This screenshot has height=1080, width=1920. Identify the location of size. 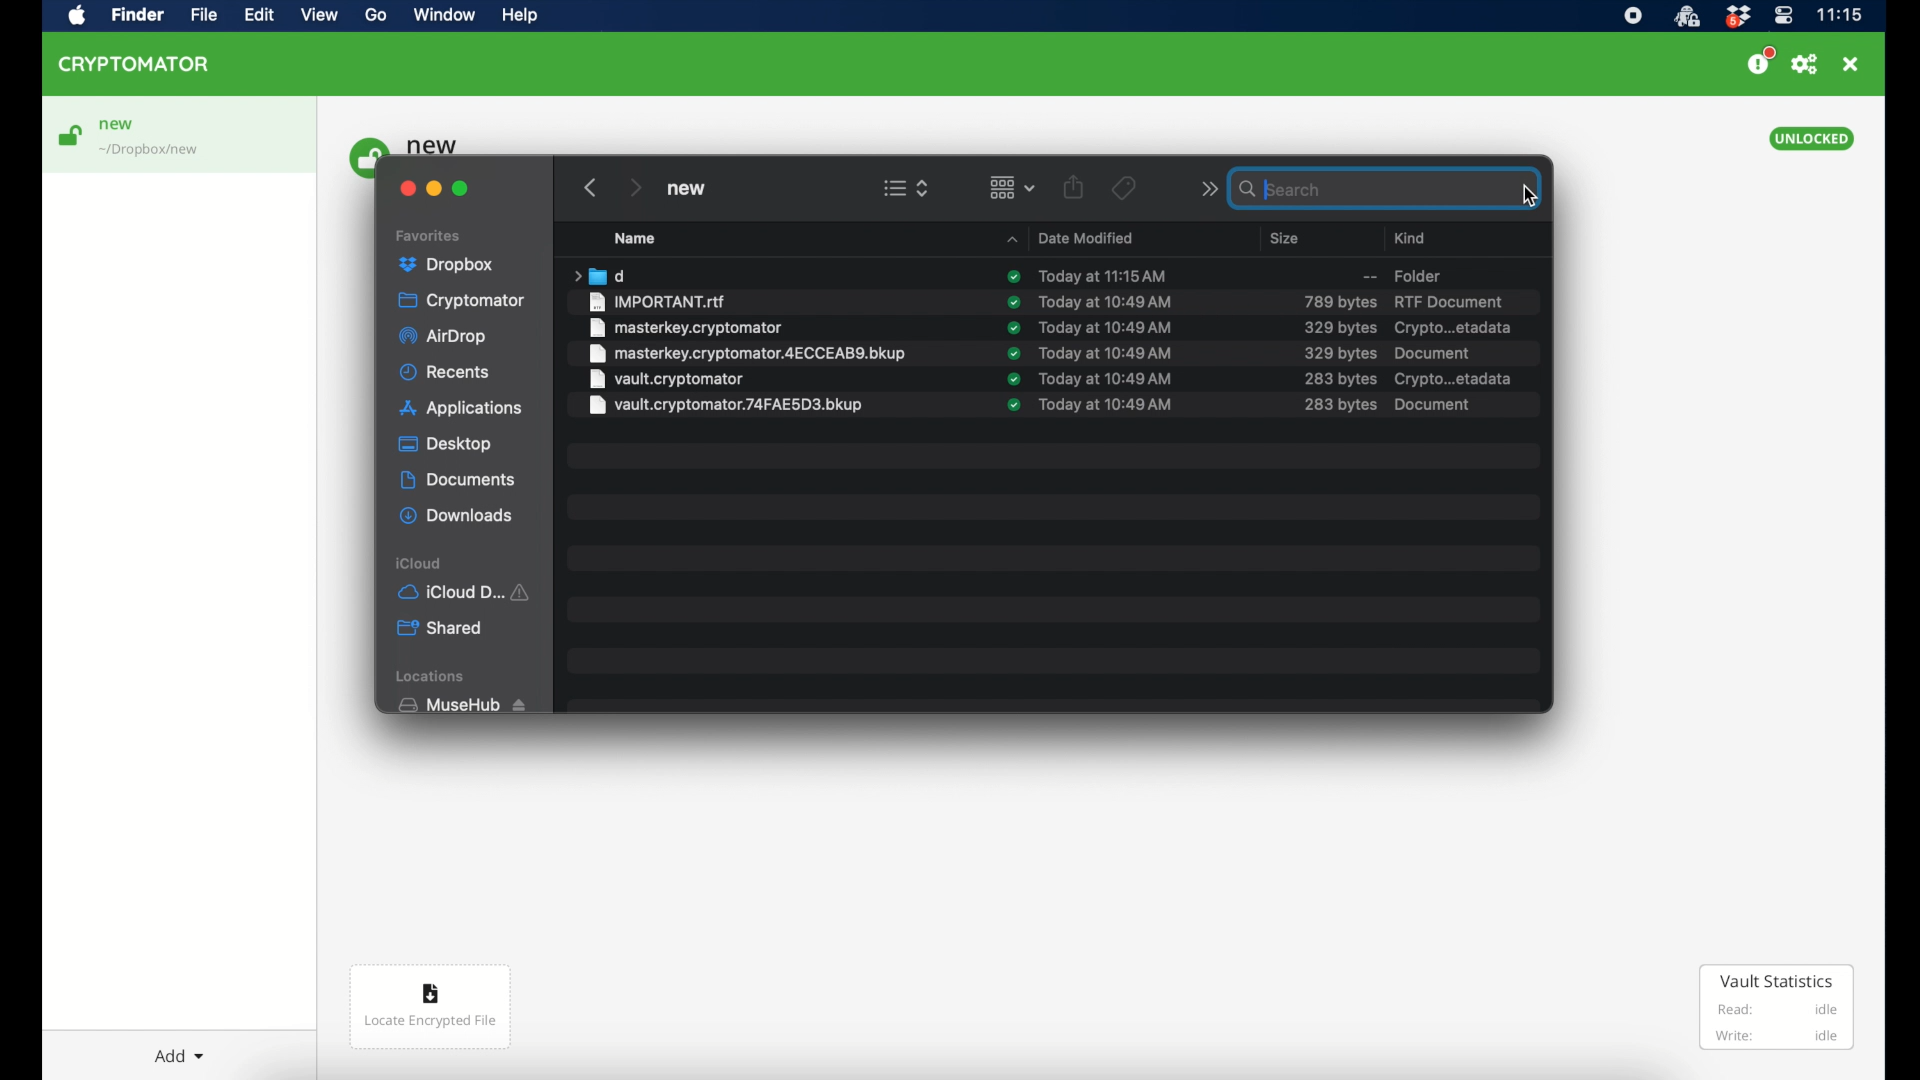
(1340, 405).